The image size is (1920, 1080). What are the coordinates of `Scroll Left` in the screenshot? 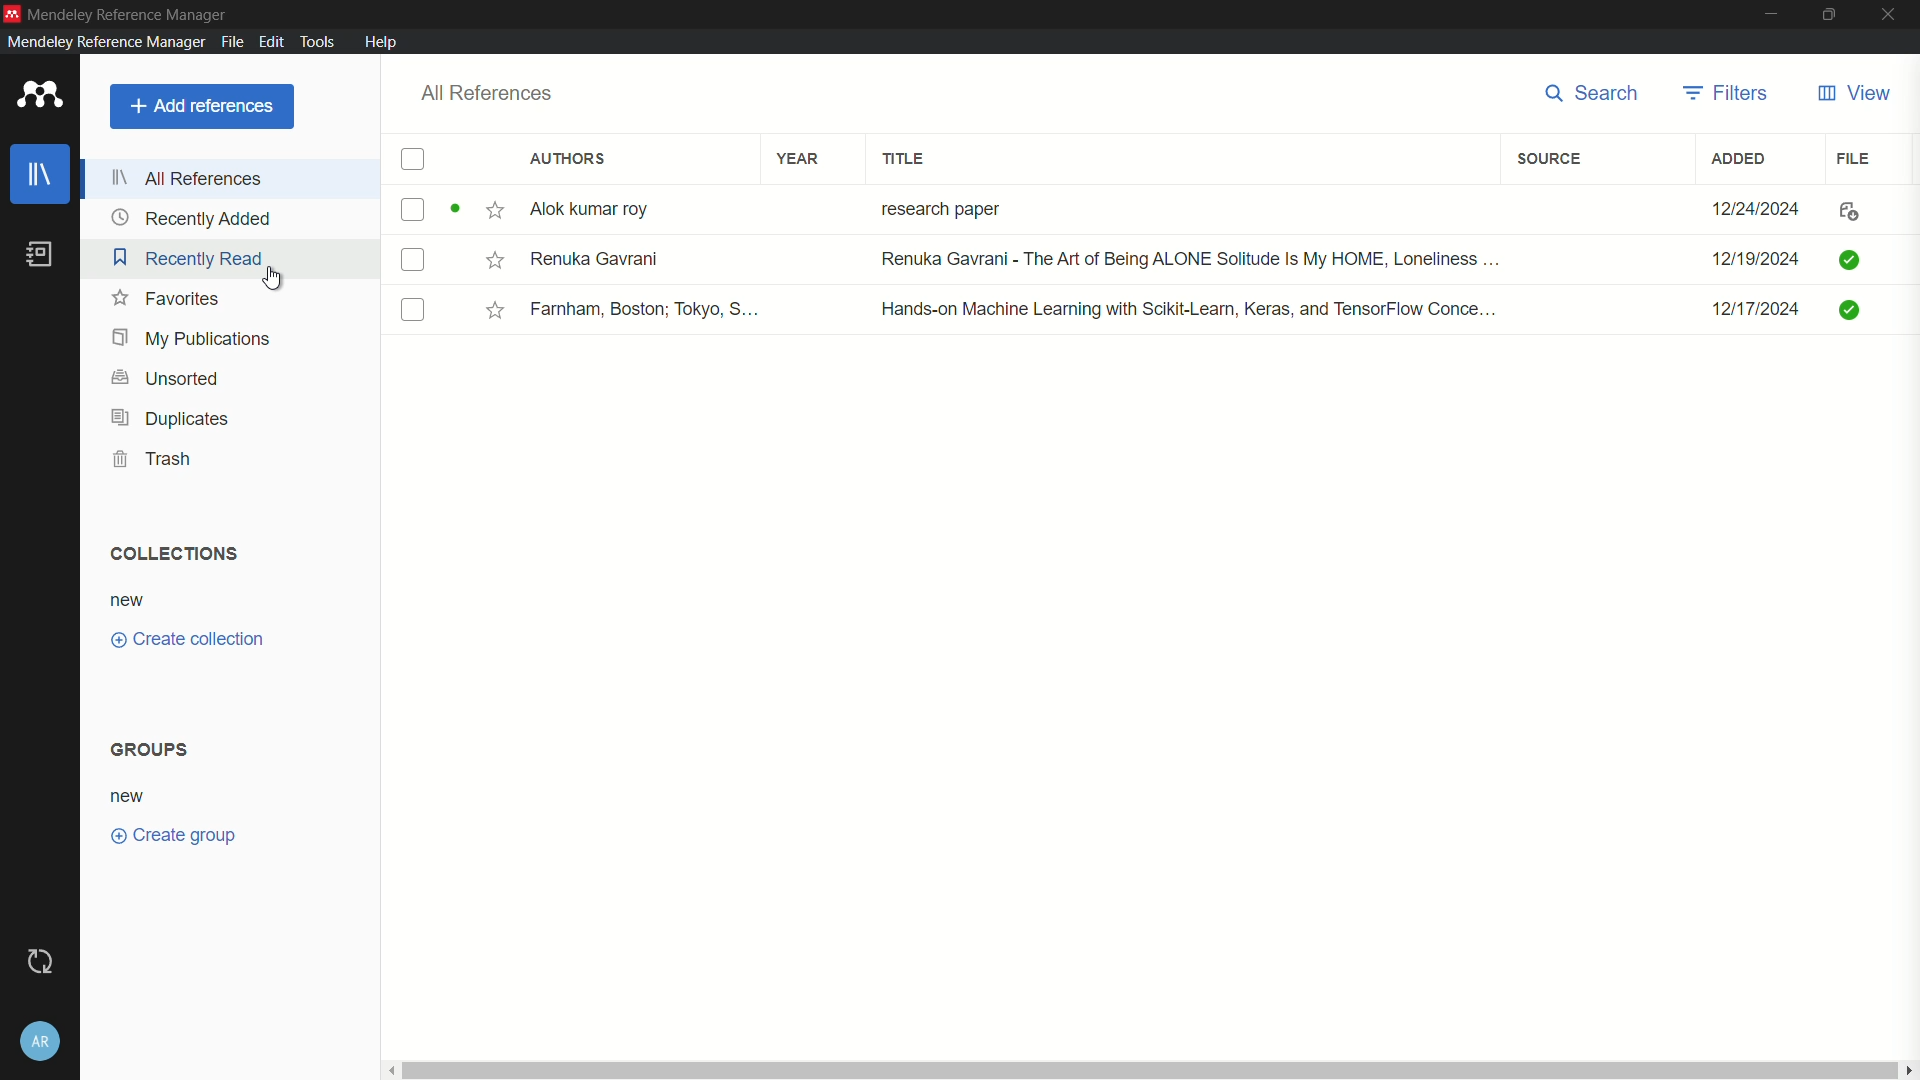 It's located at (391, 1072).